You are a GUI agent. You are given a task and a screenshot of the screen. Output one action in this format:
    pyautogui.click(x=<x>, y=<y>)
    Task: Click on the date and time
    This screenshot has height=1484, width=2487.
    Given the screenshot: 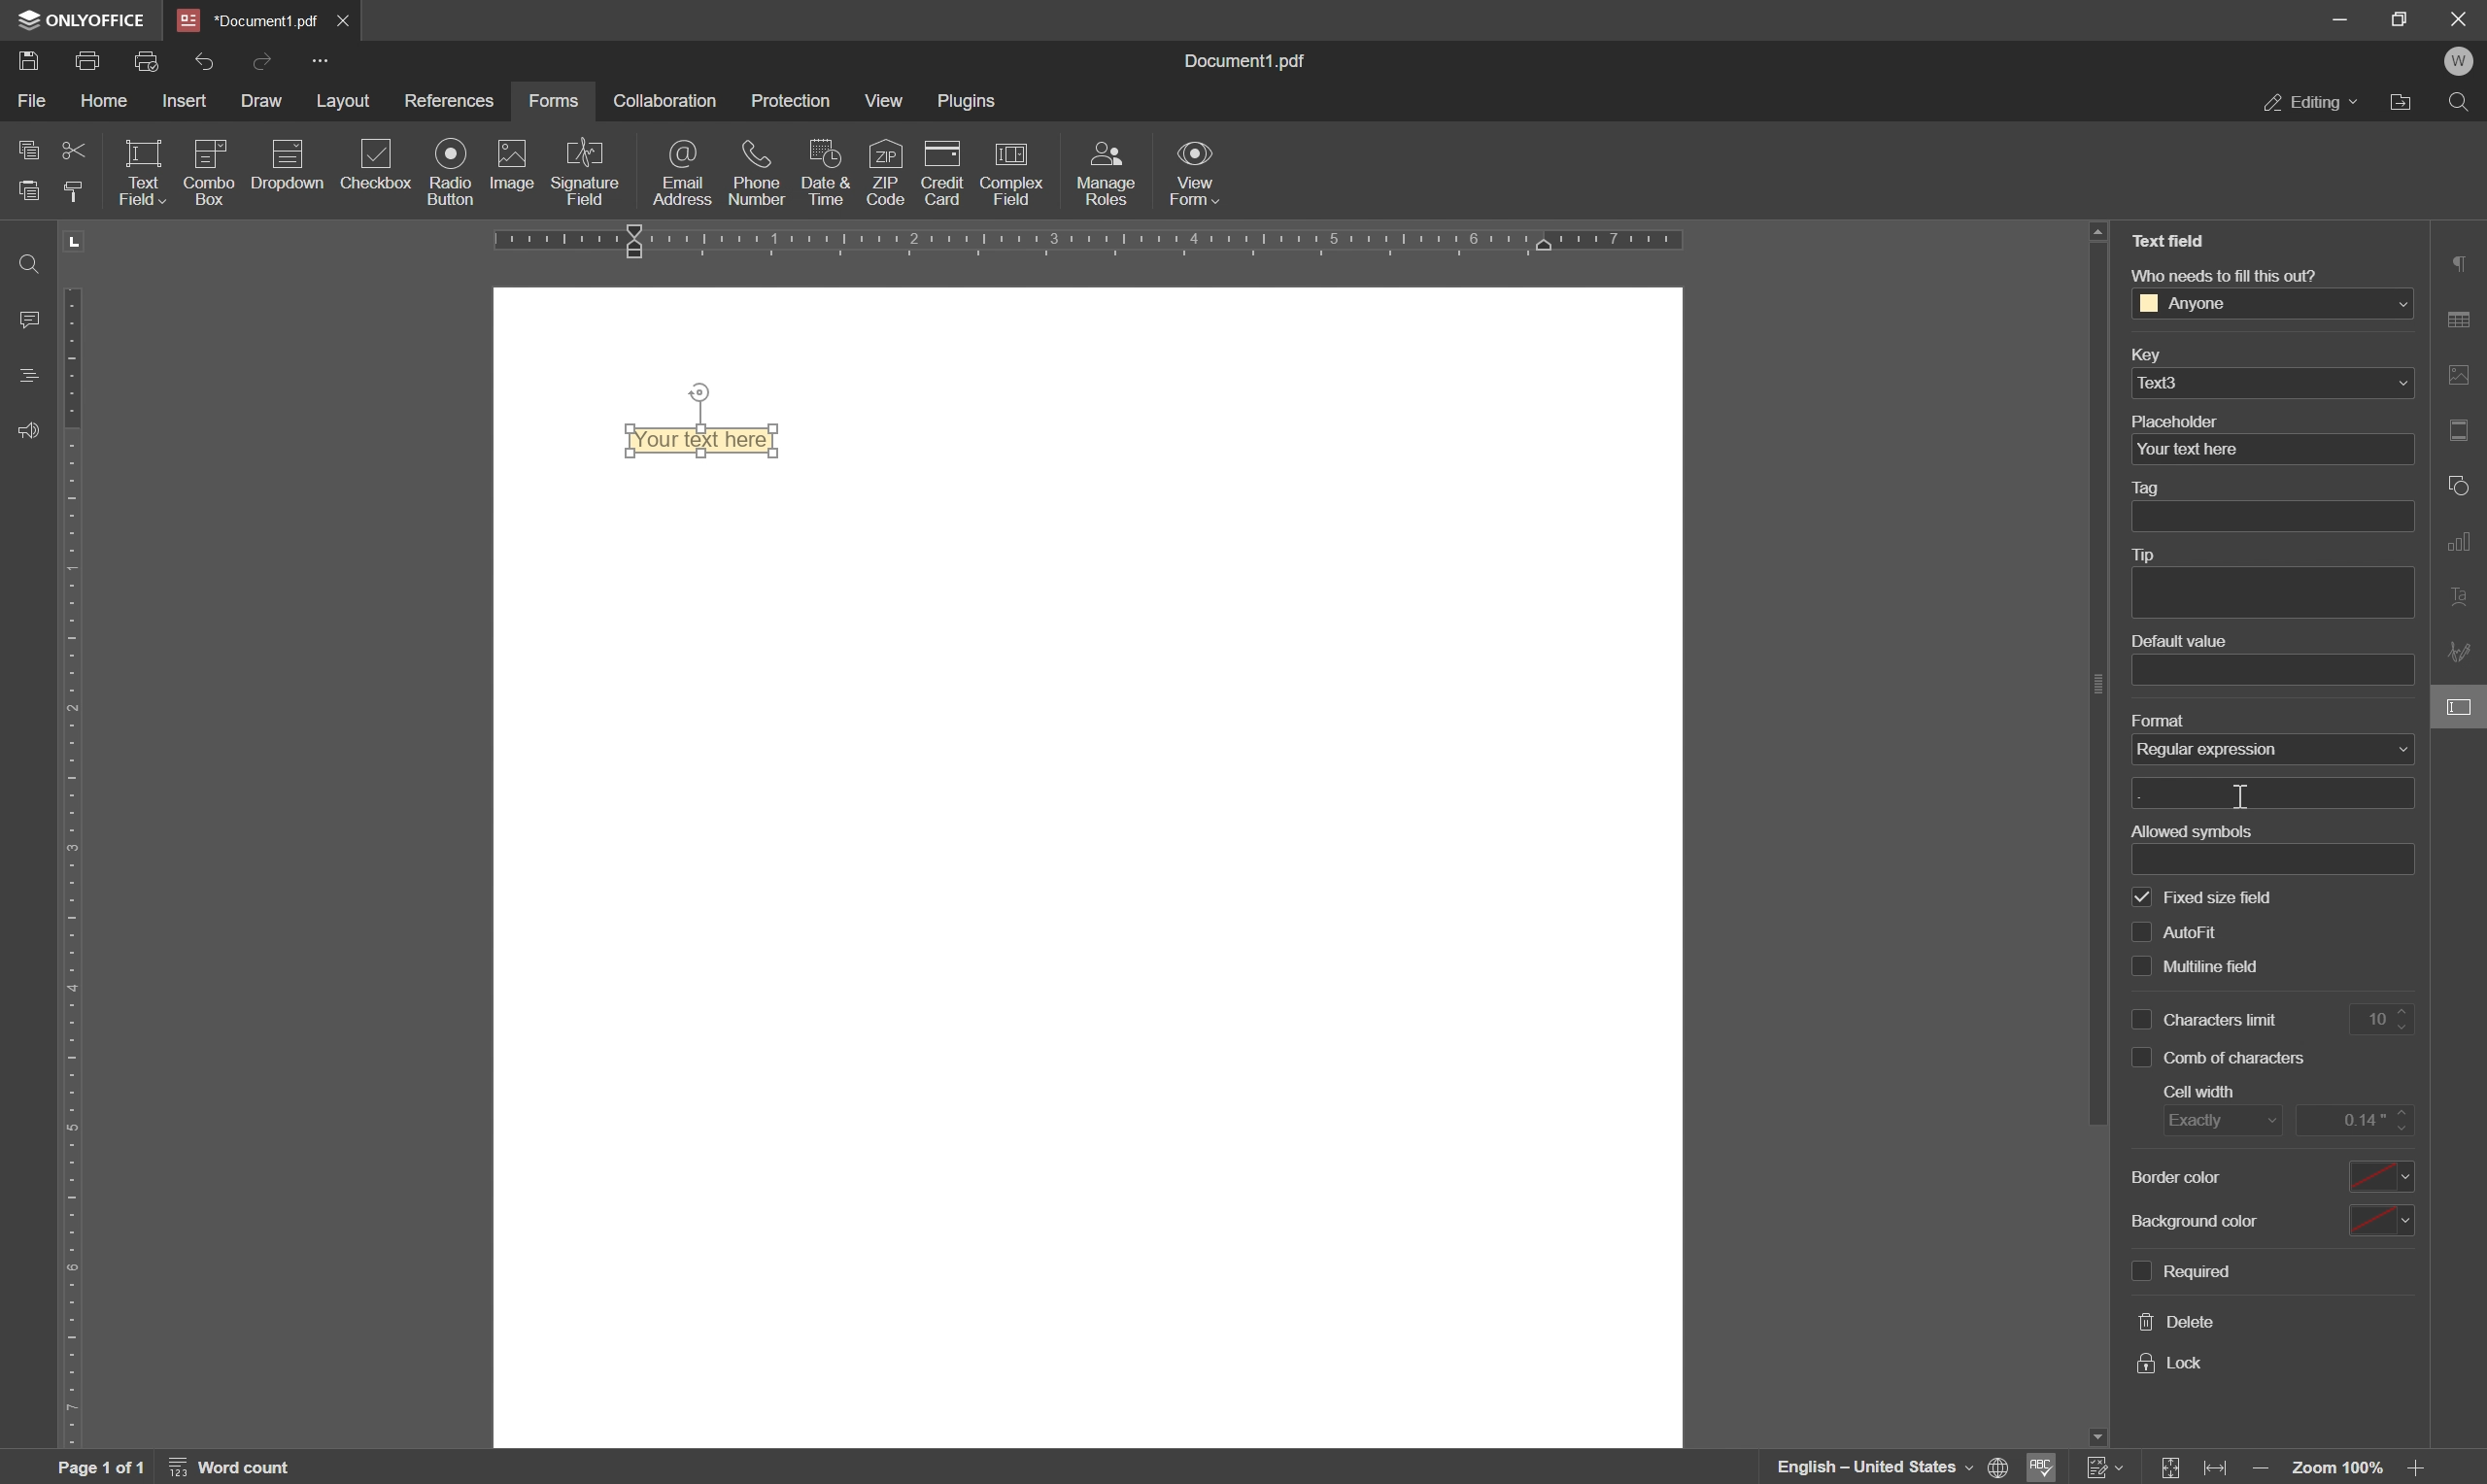 What is the action you would take?
    pyautogui.click(x=825, y=173)
    